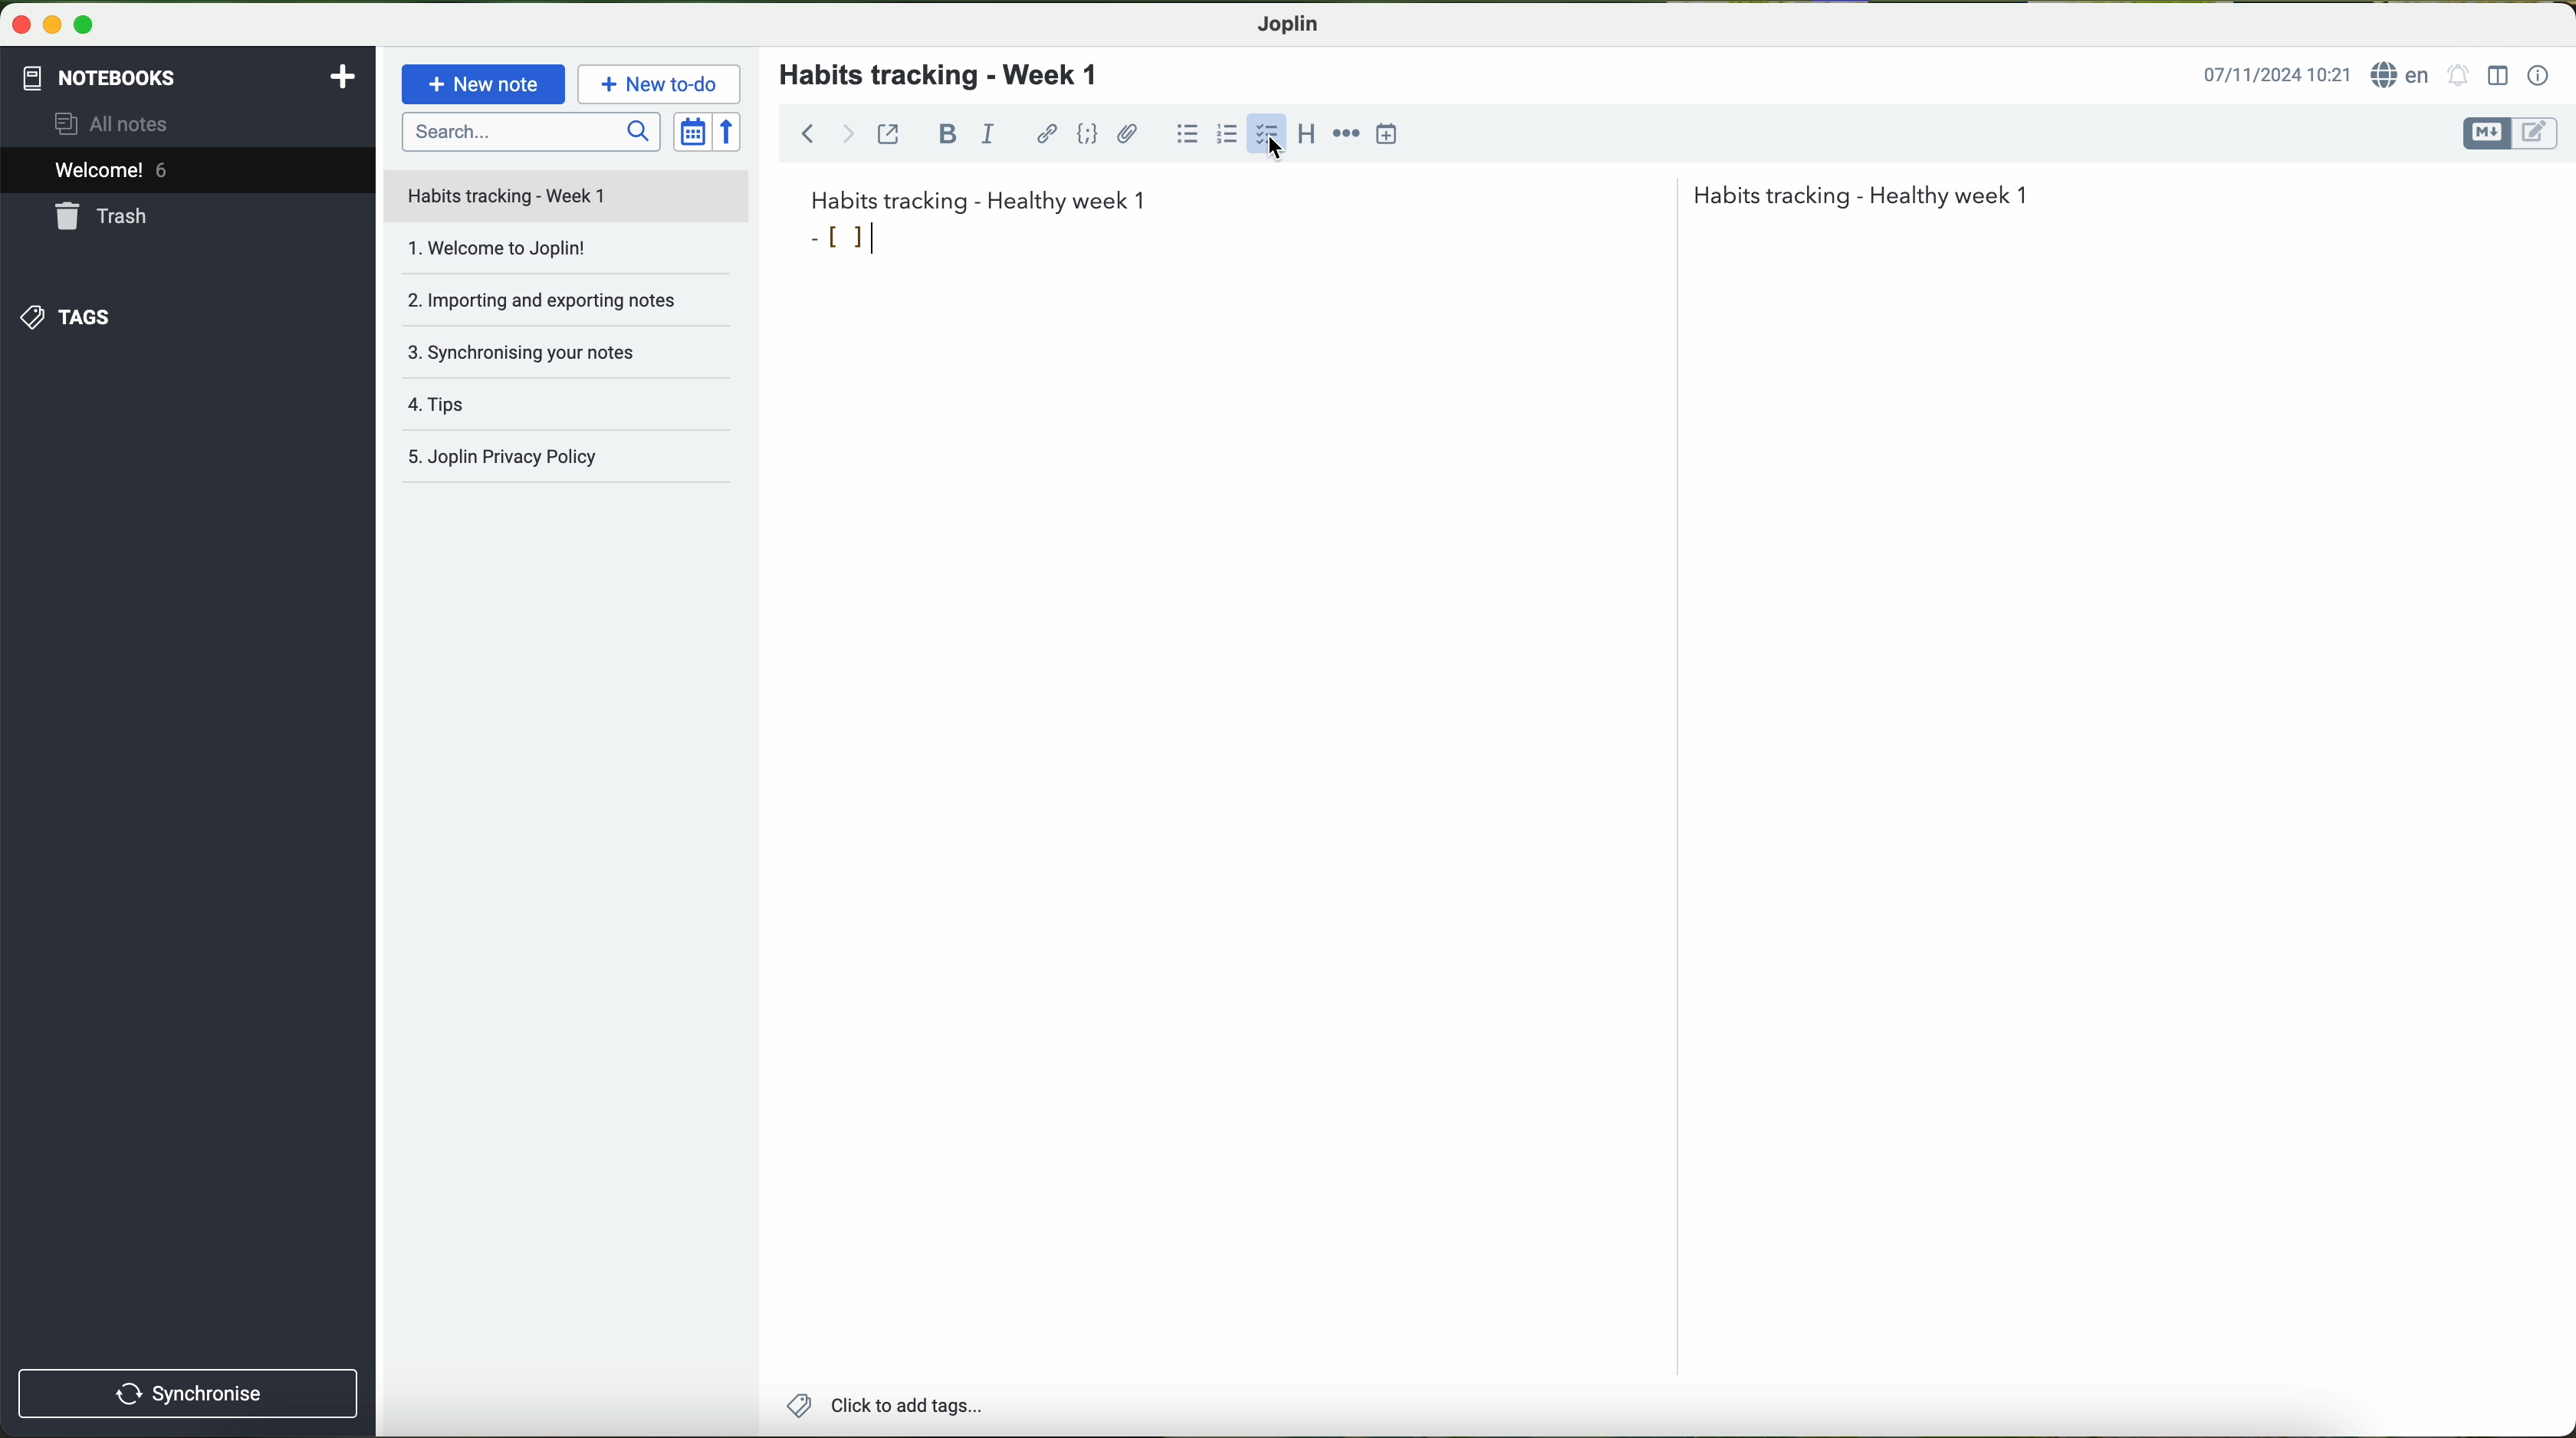  I want to click on note properties, so click(2540, 77).